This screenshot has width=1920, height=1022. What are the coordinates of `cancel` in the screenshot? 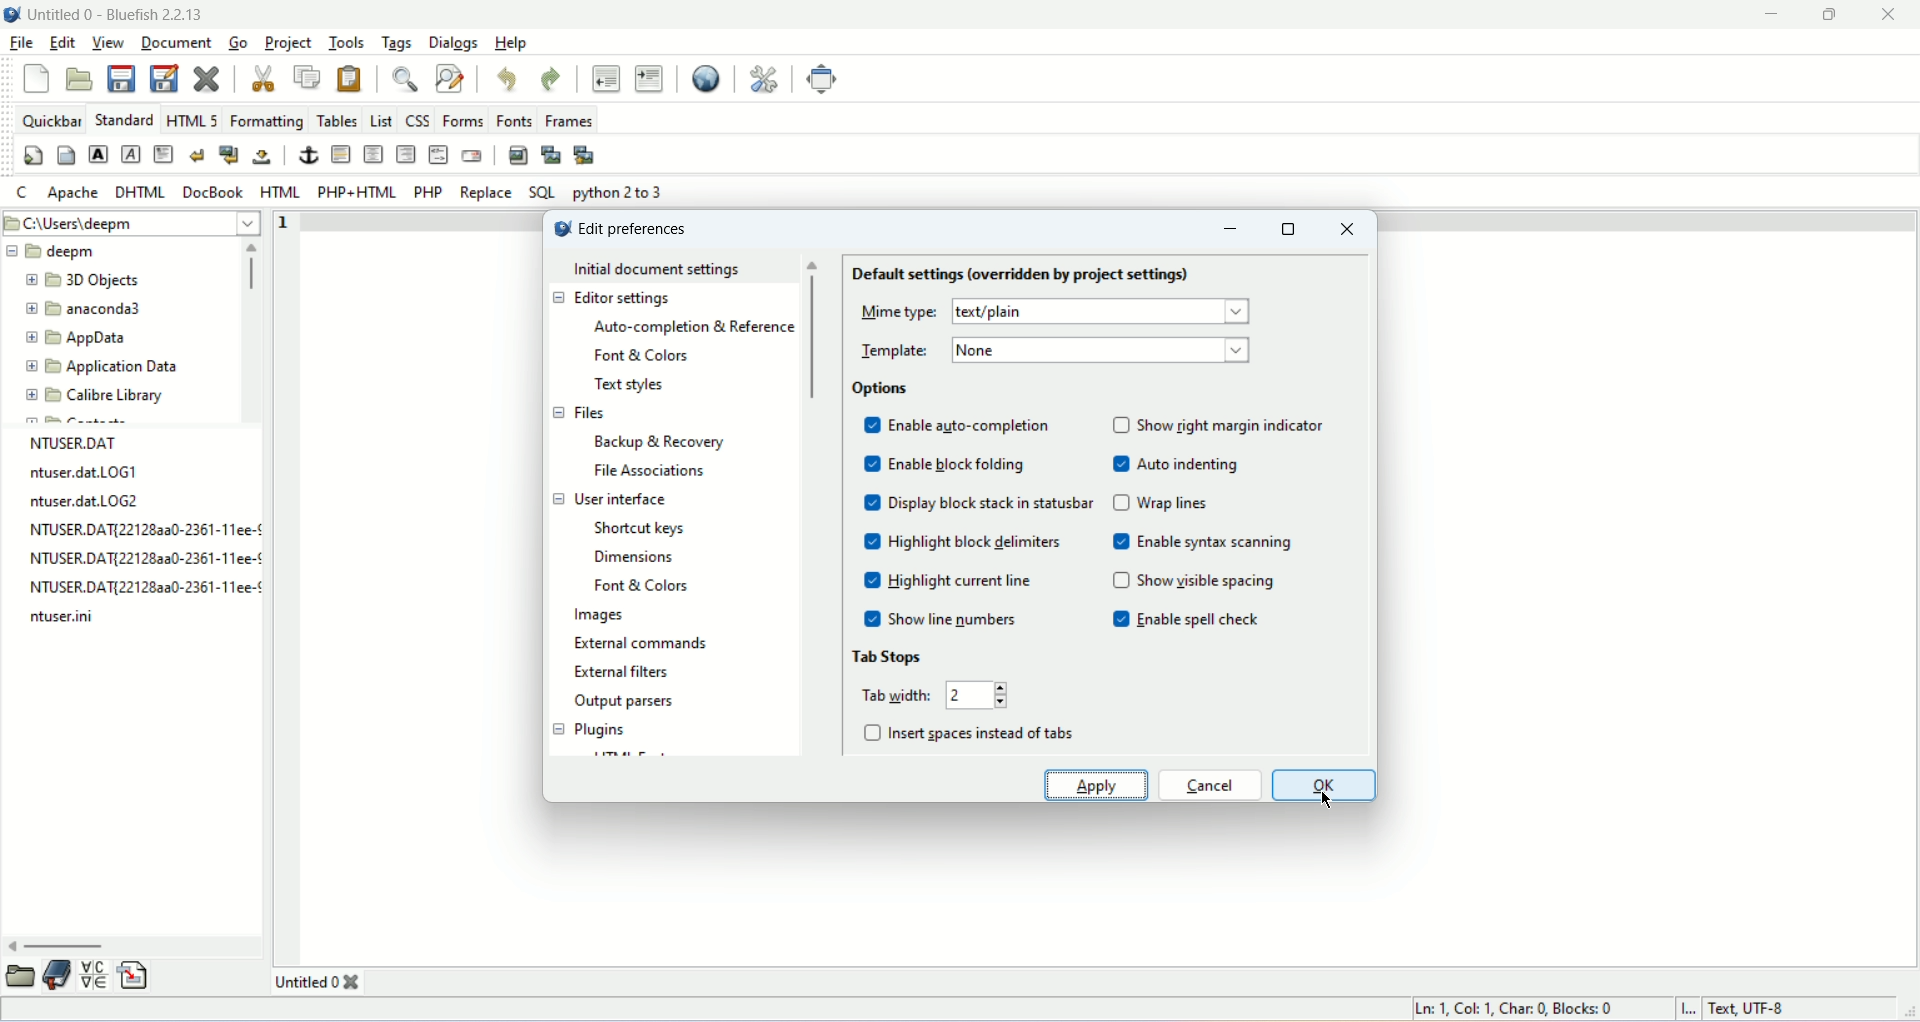 It's located at (1213, 785).